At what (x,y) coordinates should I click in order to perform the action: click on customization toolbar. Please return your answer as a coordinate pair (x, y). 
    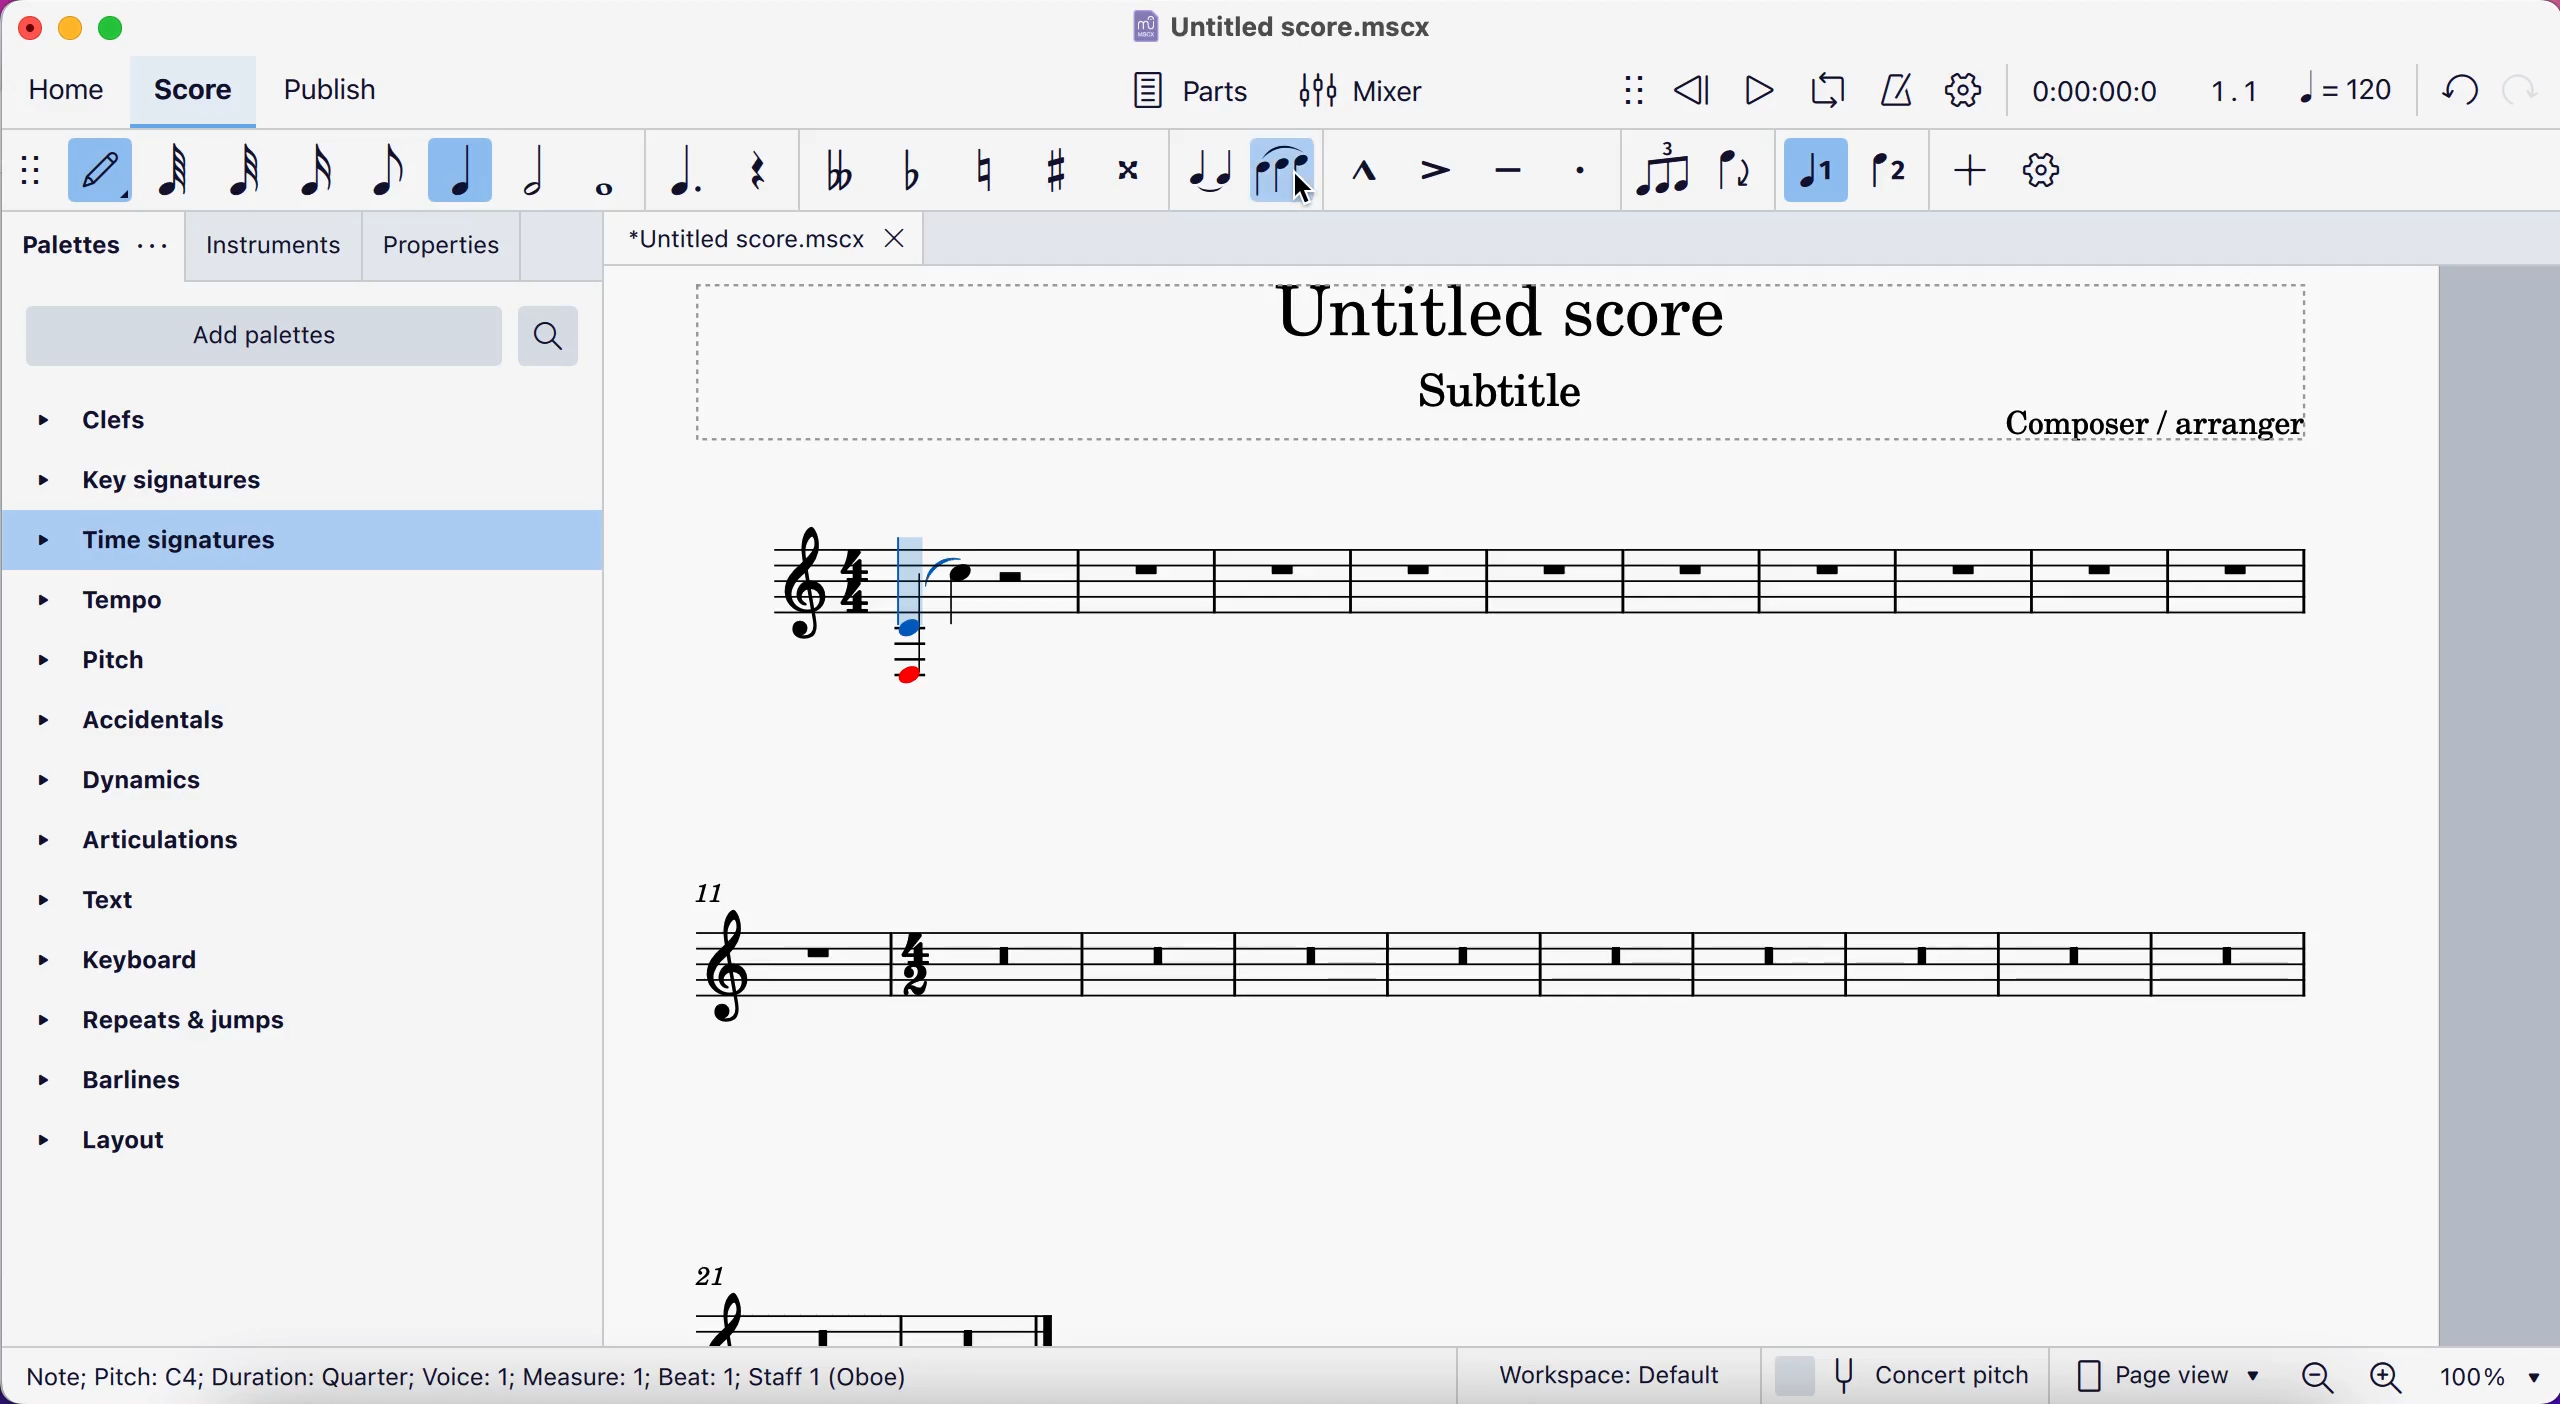
    Looking at the image, I should click on (2064, 176).